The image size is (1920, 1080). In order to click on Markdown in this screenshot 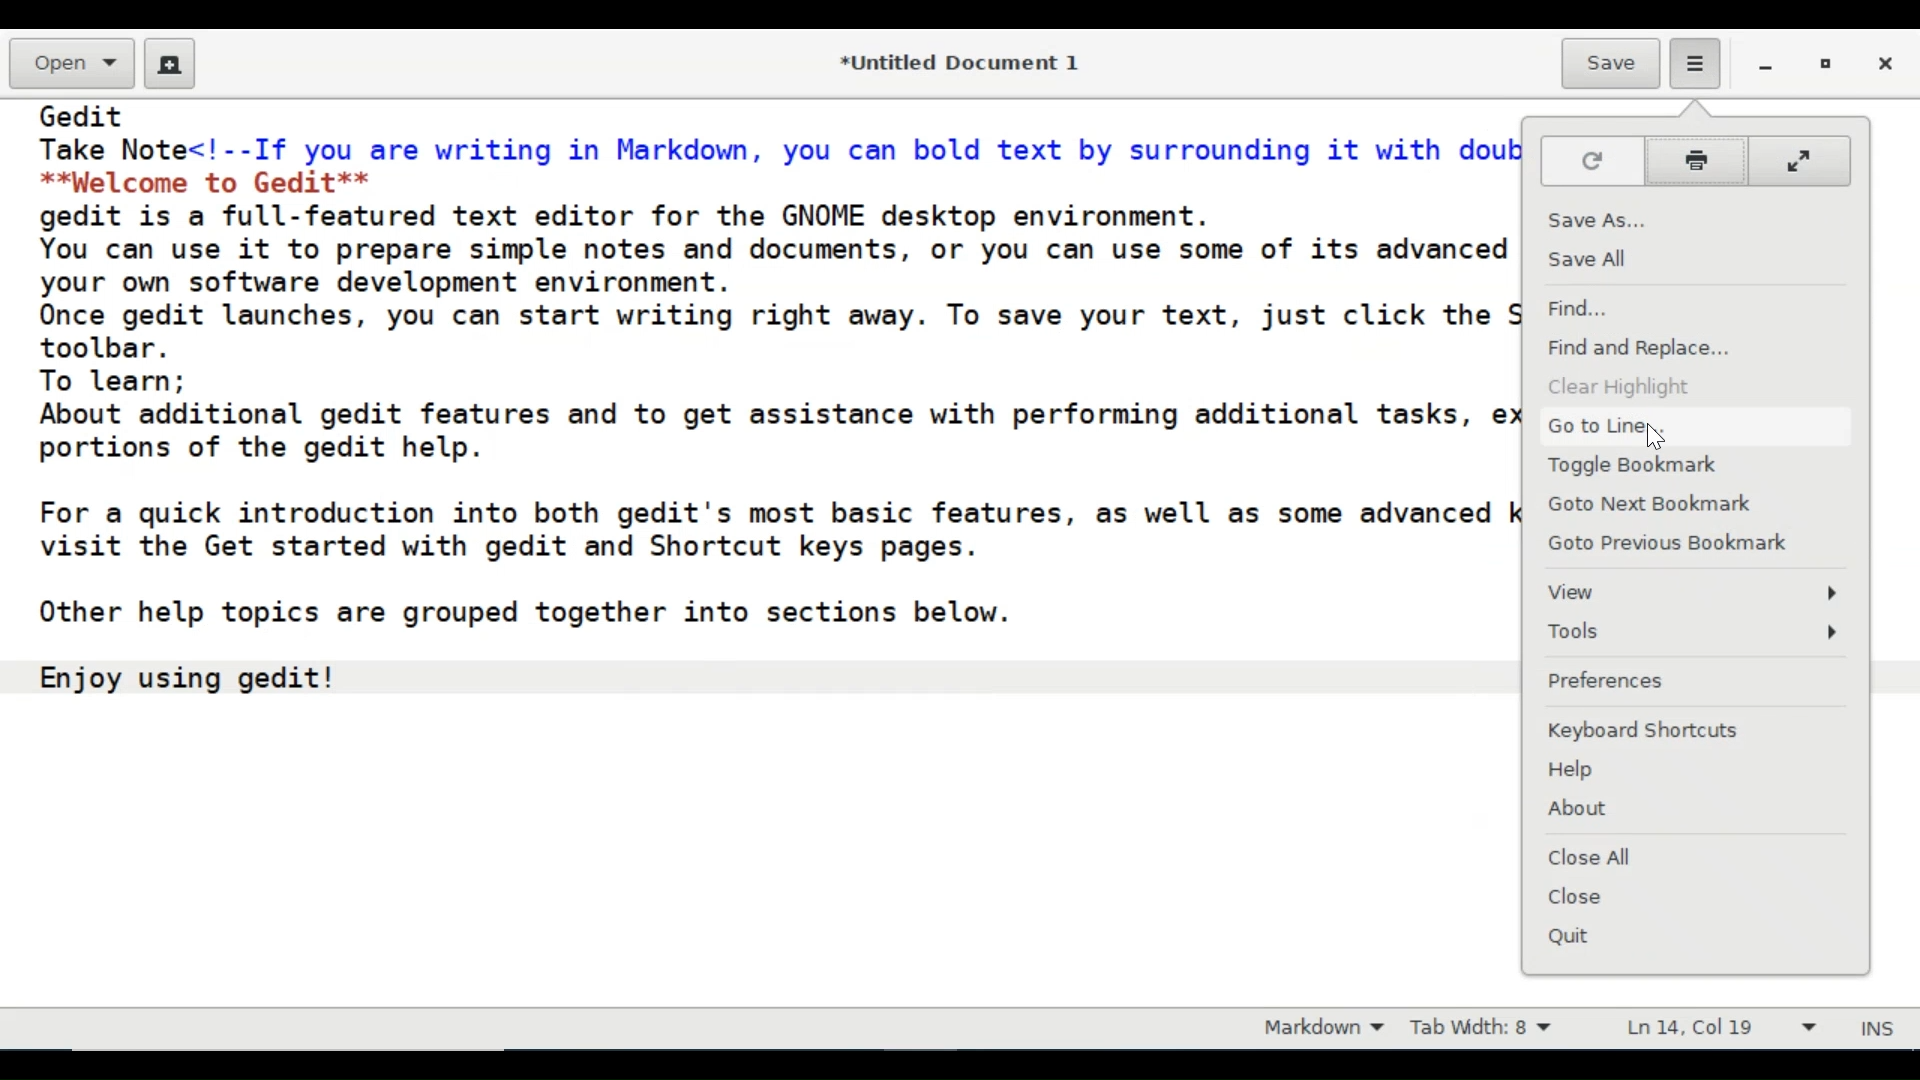, I will do `click(1318, 1029)`.